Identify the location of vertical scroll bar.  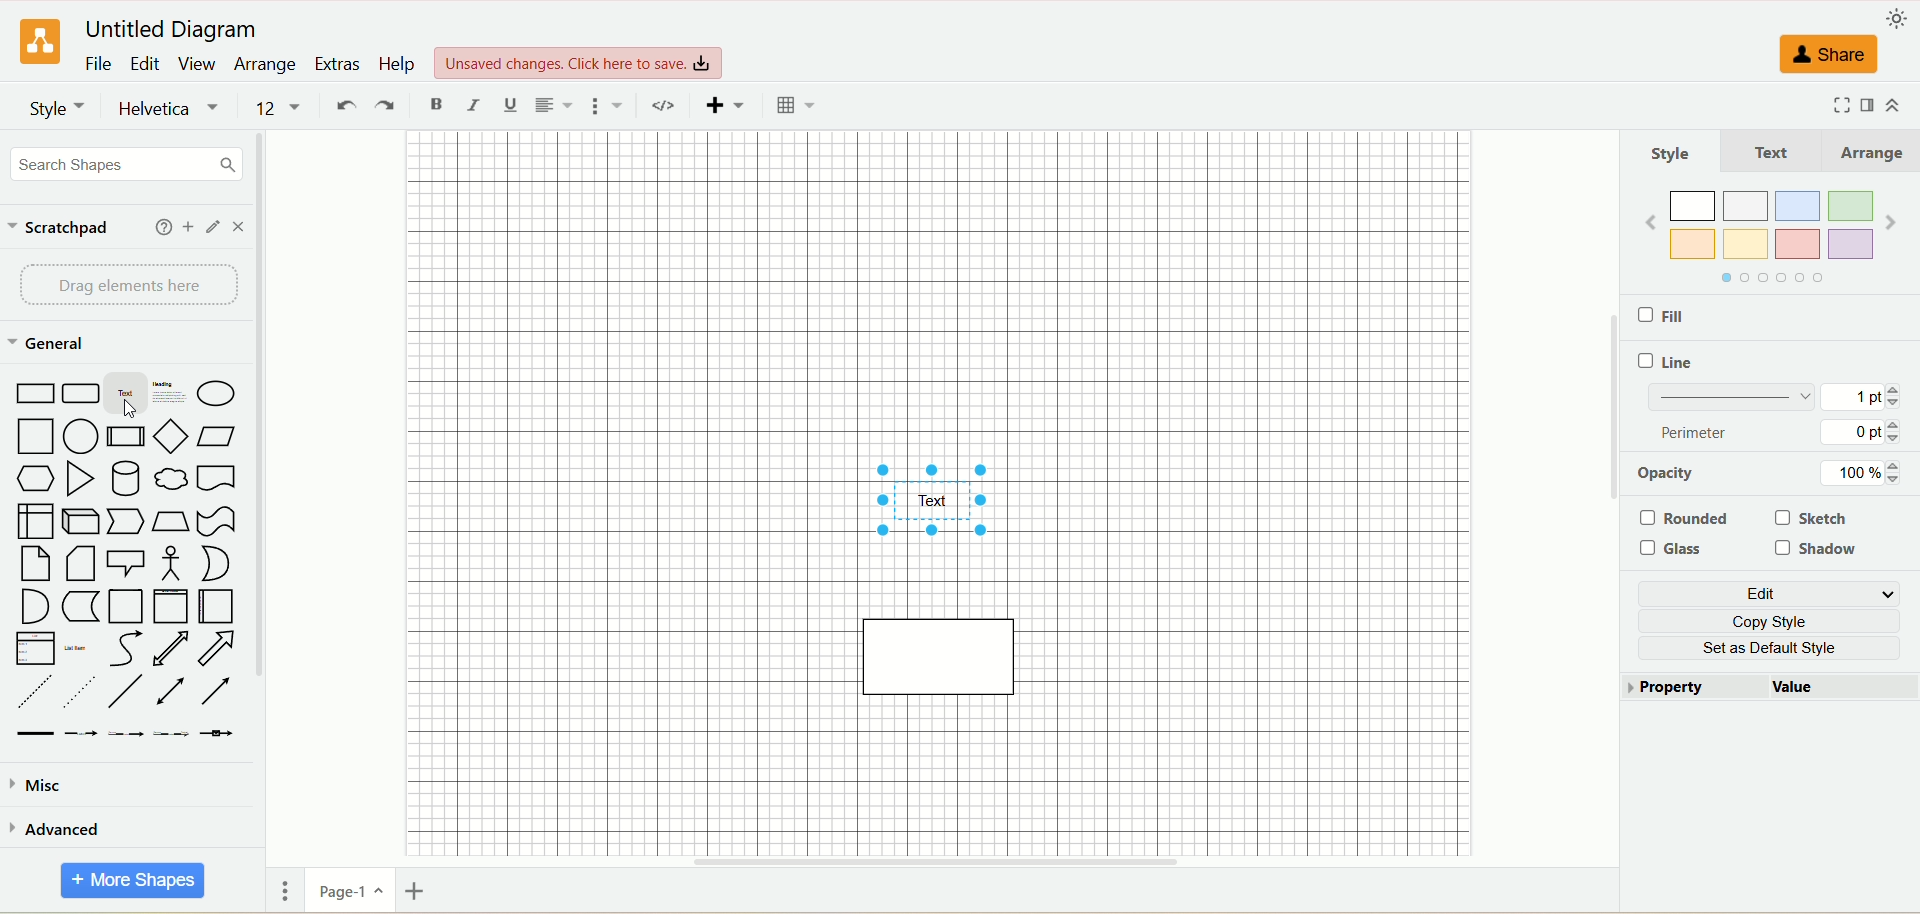
(1597, 489).